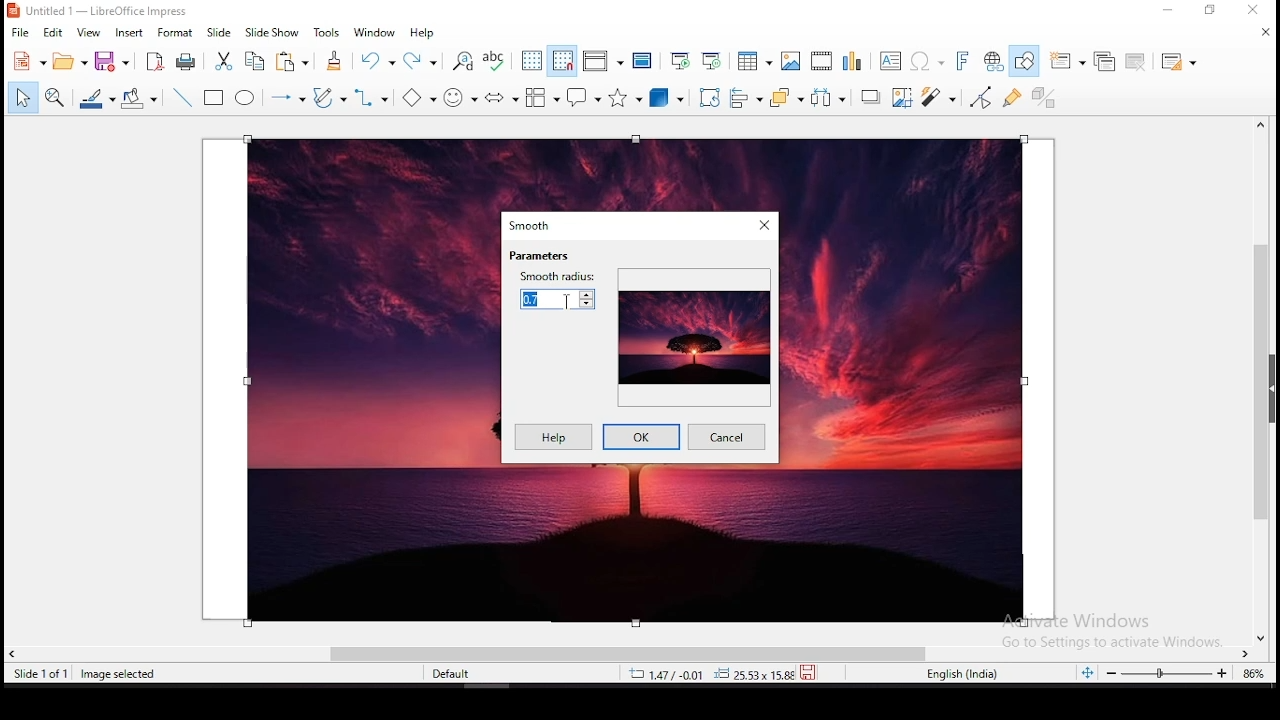  Describe the element at coordinates (273, 32) in the screenshot. I see `slide show` at that location.